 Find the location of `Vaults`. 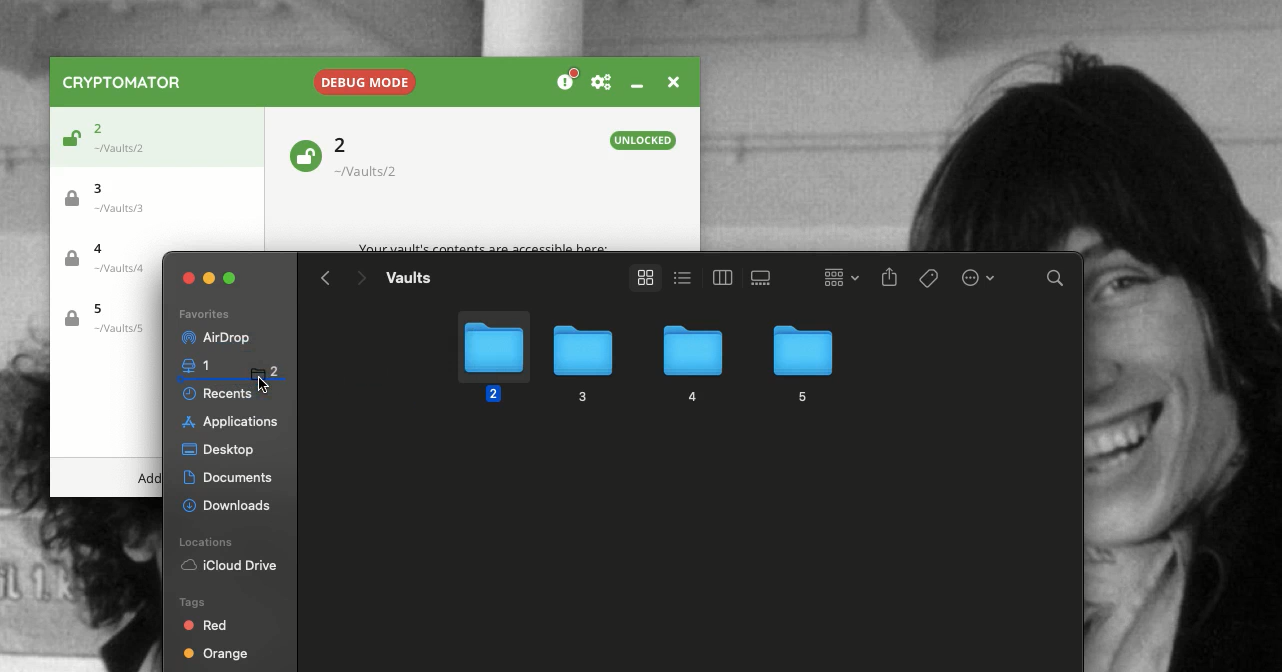

Vaults is located at coordinates (408, 277).